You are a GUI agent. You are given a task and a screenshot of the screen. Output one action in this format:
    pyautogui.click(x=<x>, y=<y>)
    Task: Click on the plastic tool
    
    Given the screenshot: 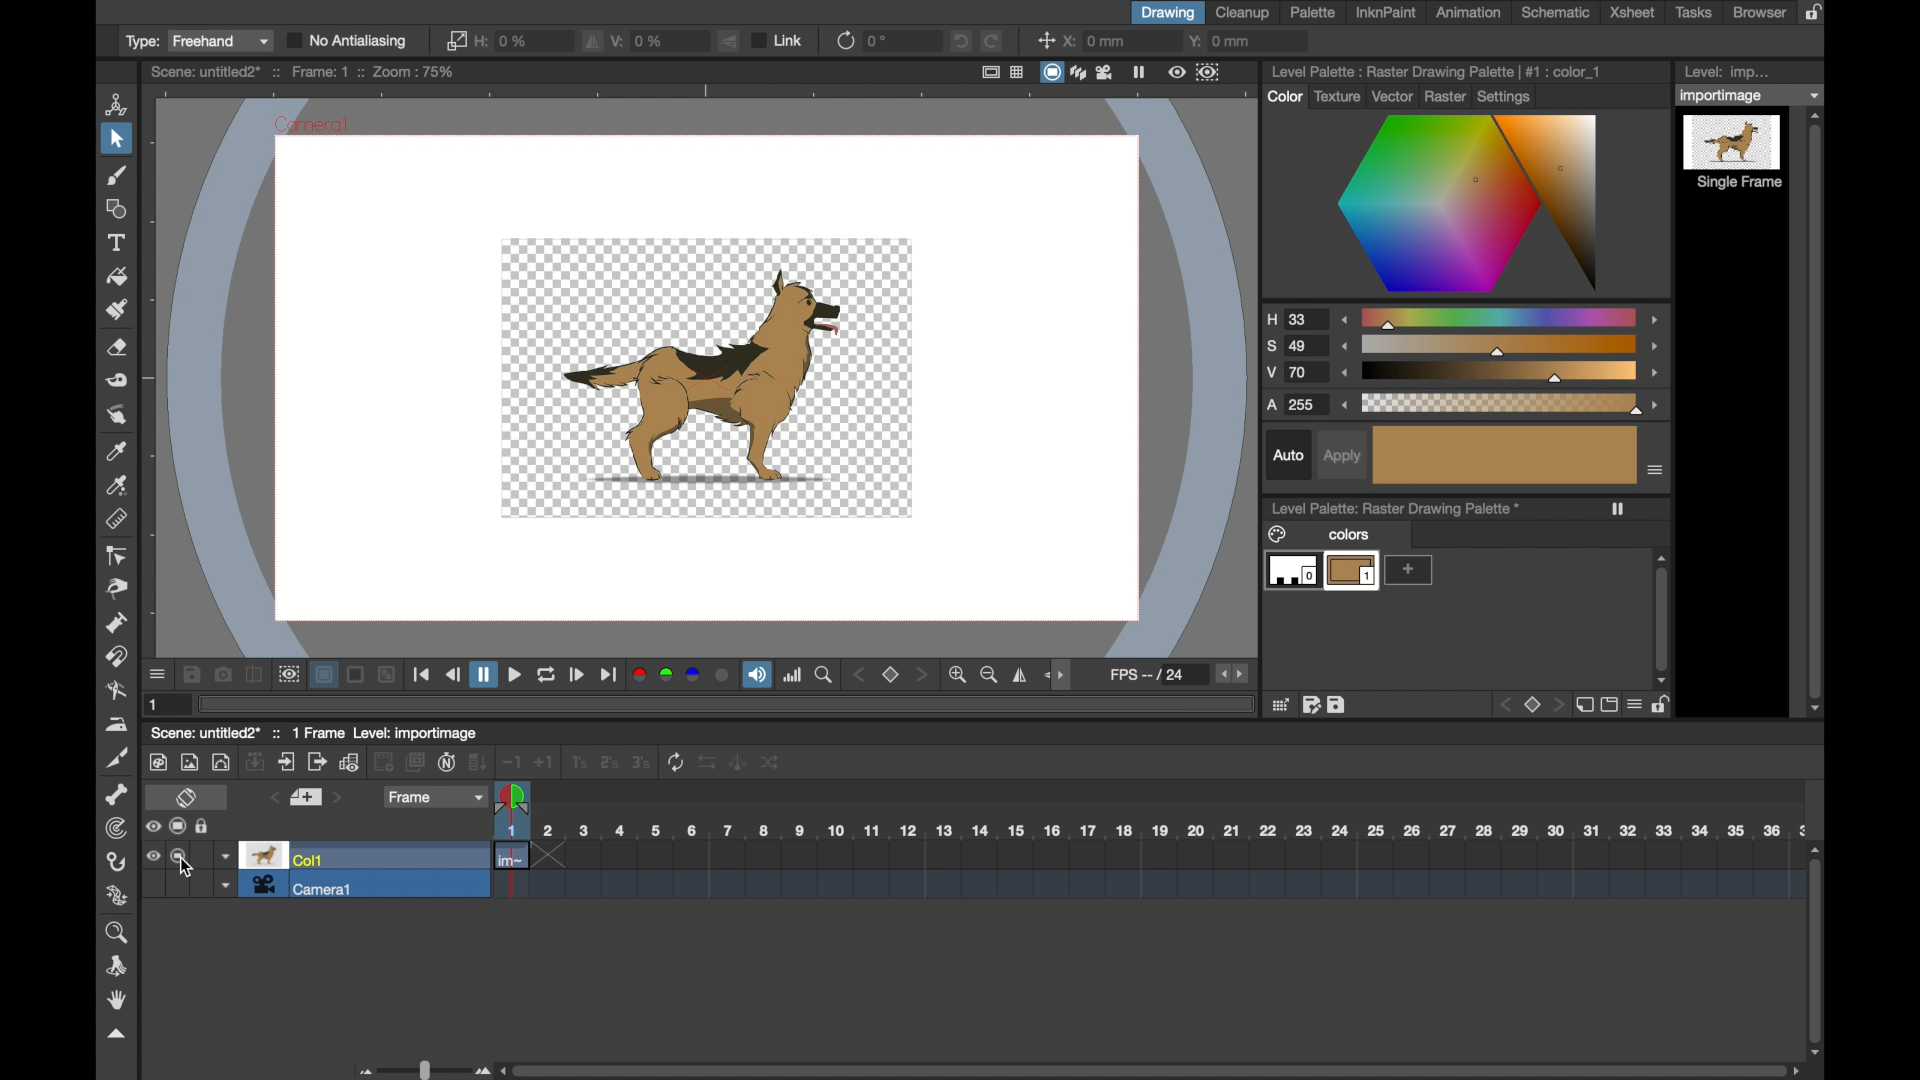 What is the action you would take?
    pyautogui.click(x=118, y=896)
    